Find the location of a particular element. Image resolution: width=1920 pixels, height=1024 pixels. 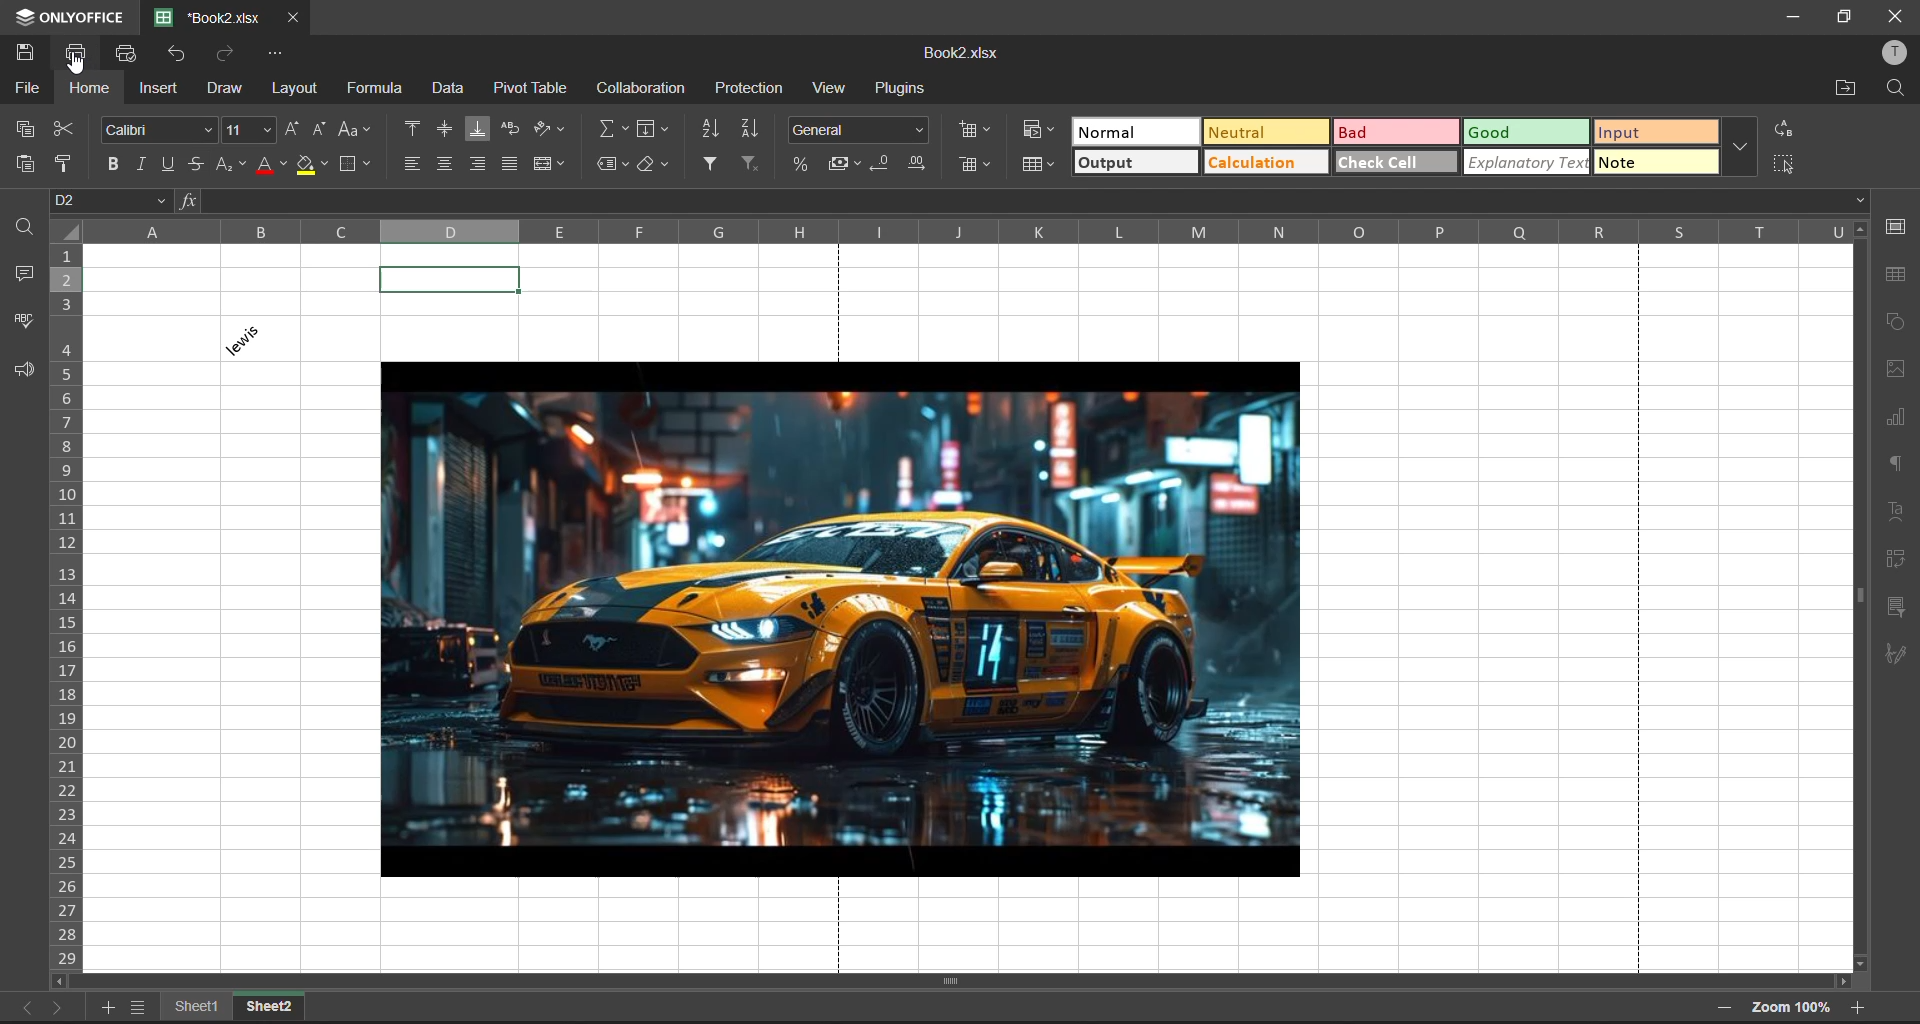

font style is located at coordinates (161, 129).